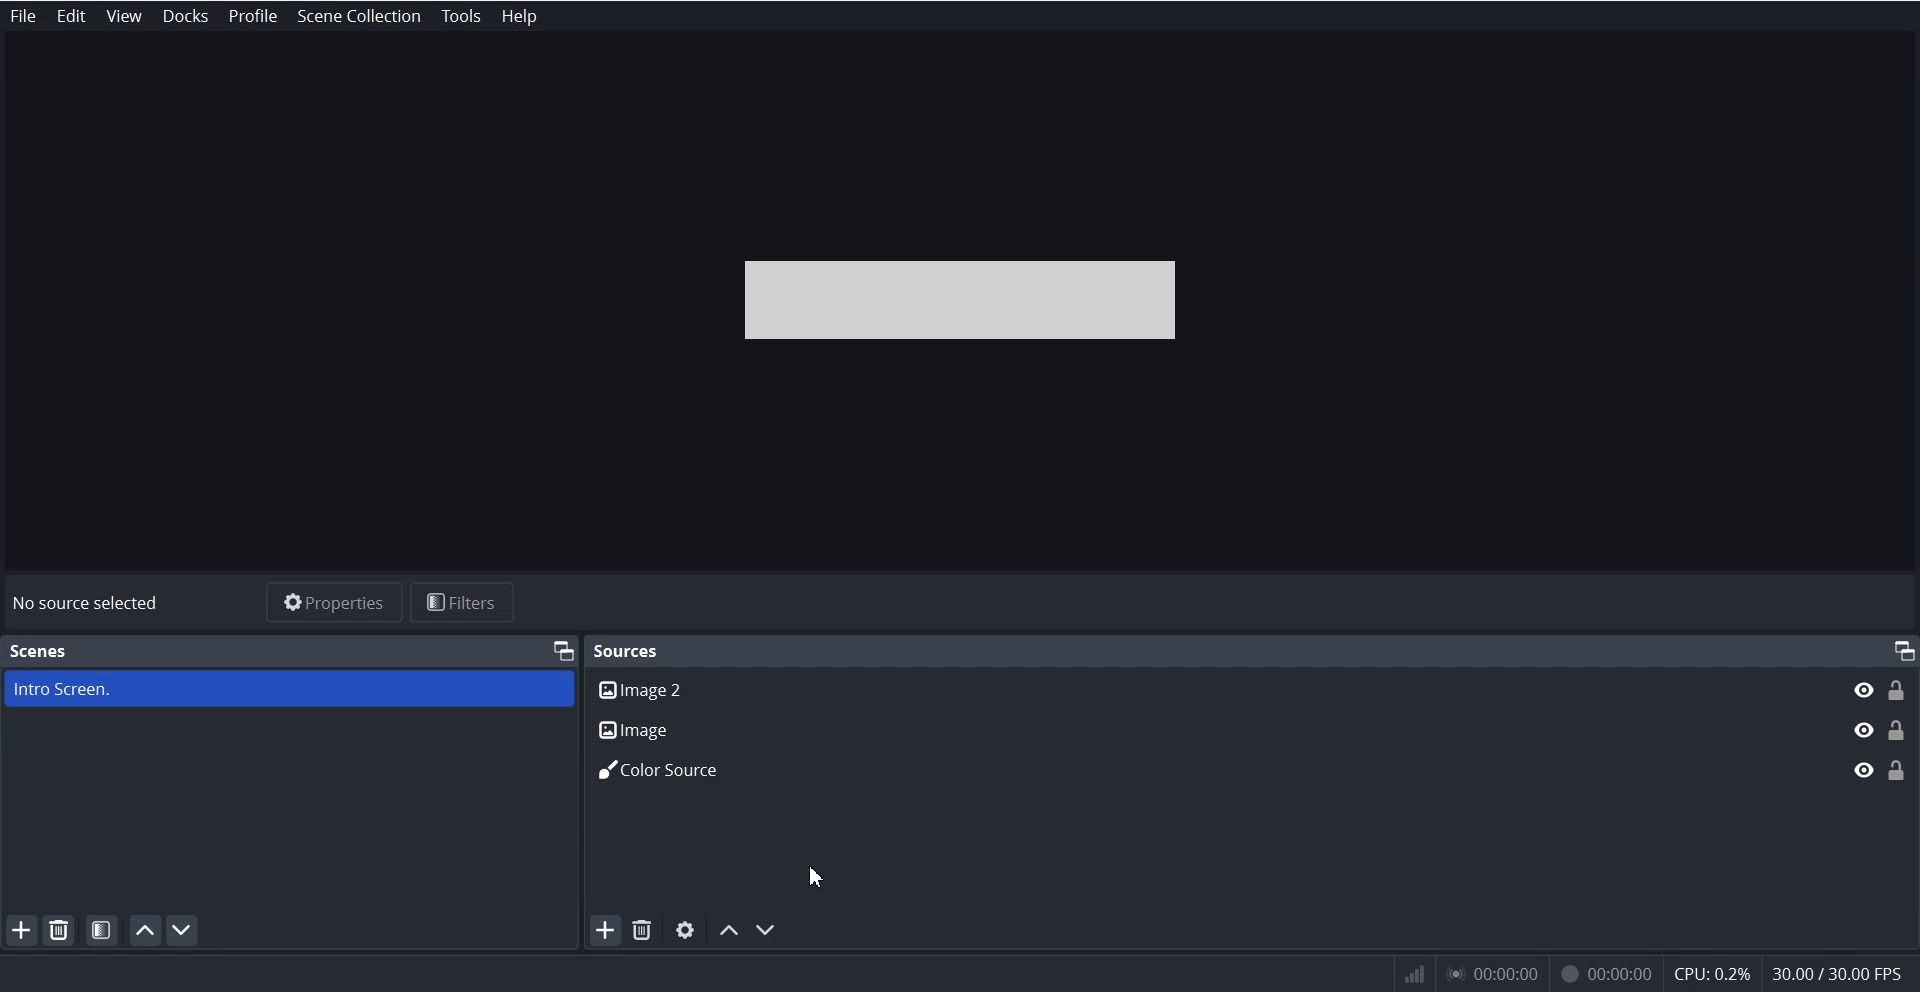 The image size is (1920, 992). Describe the element at coordinates (288, 689) in the screenshot. I see `Intro Screen` at that location.